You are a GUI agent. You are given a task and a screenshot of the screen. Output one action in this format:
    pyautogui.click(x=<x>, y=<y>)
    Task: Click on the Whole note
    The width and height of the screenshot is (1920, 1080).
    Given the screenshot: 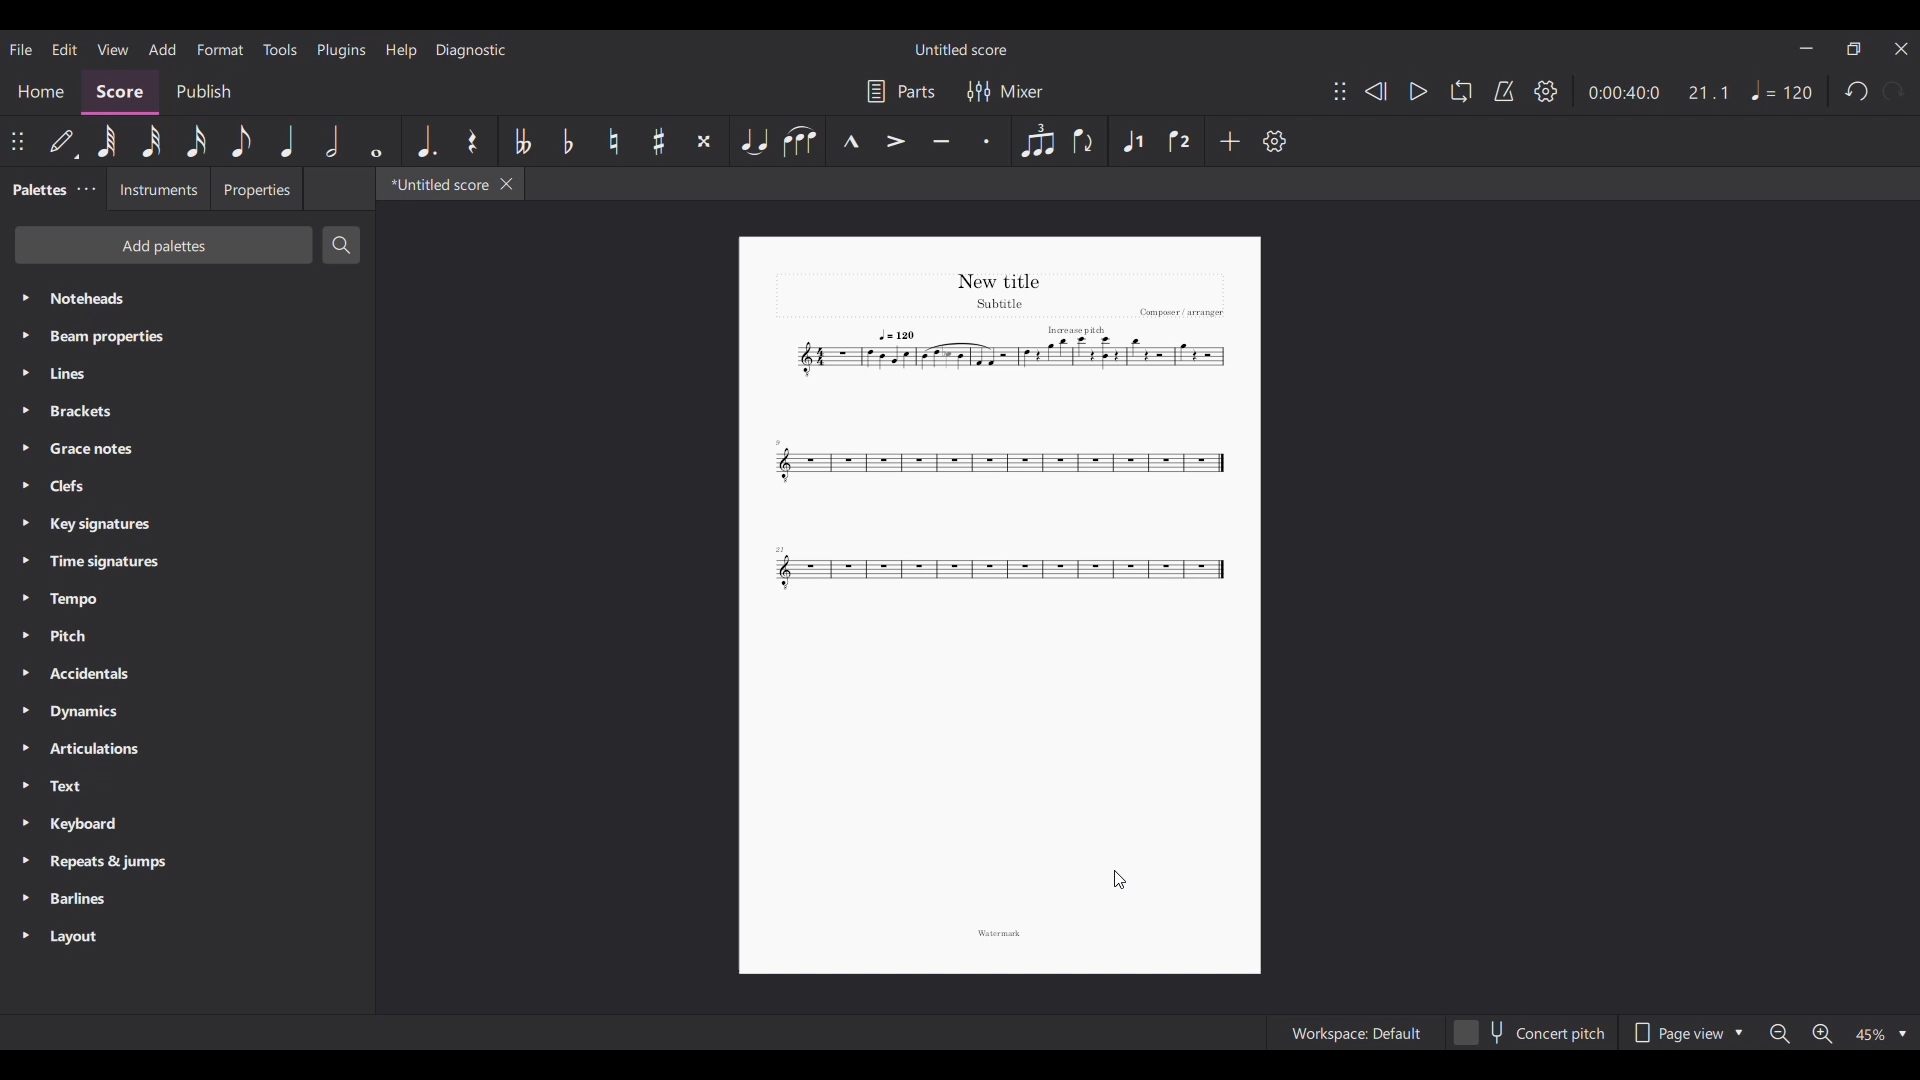 What is the action you would take?
    pyautogui.click(x=376, y=141)
    